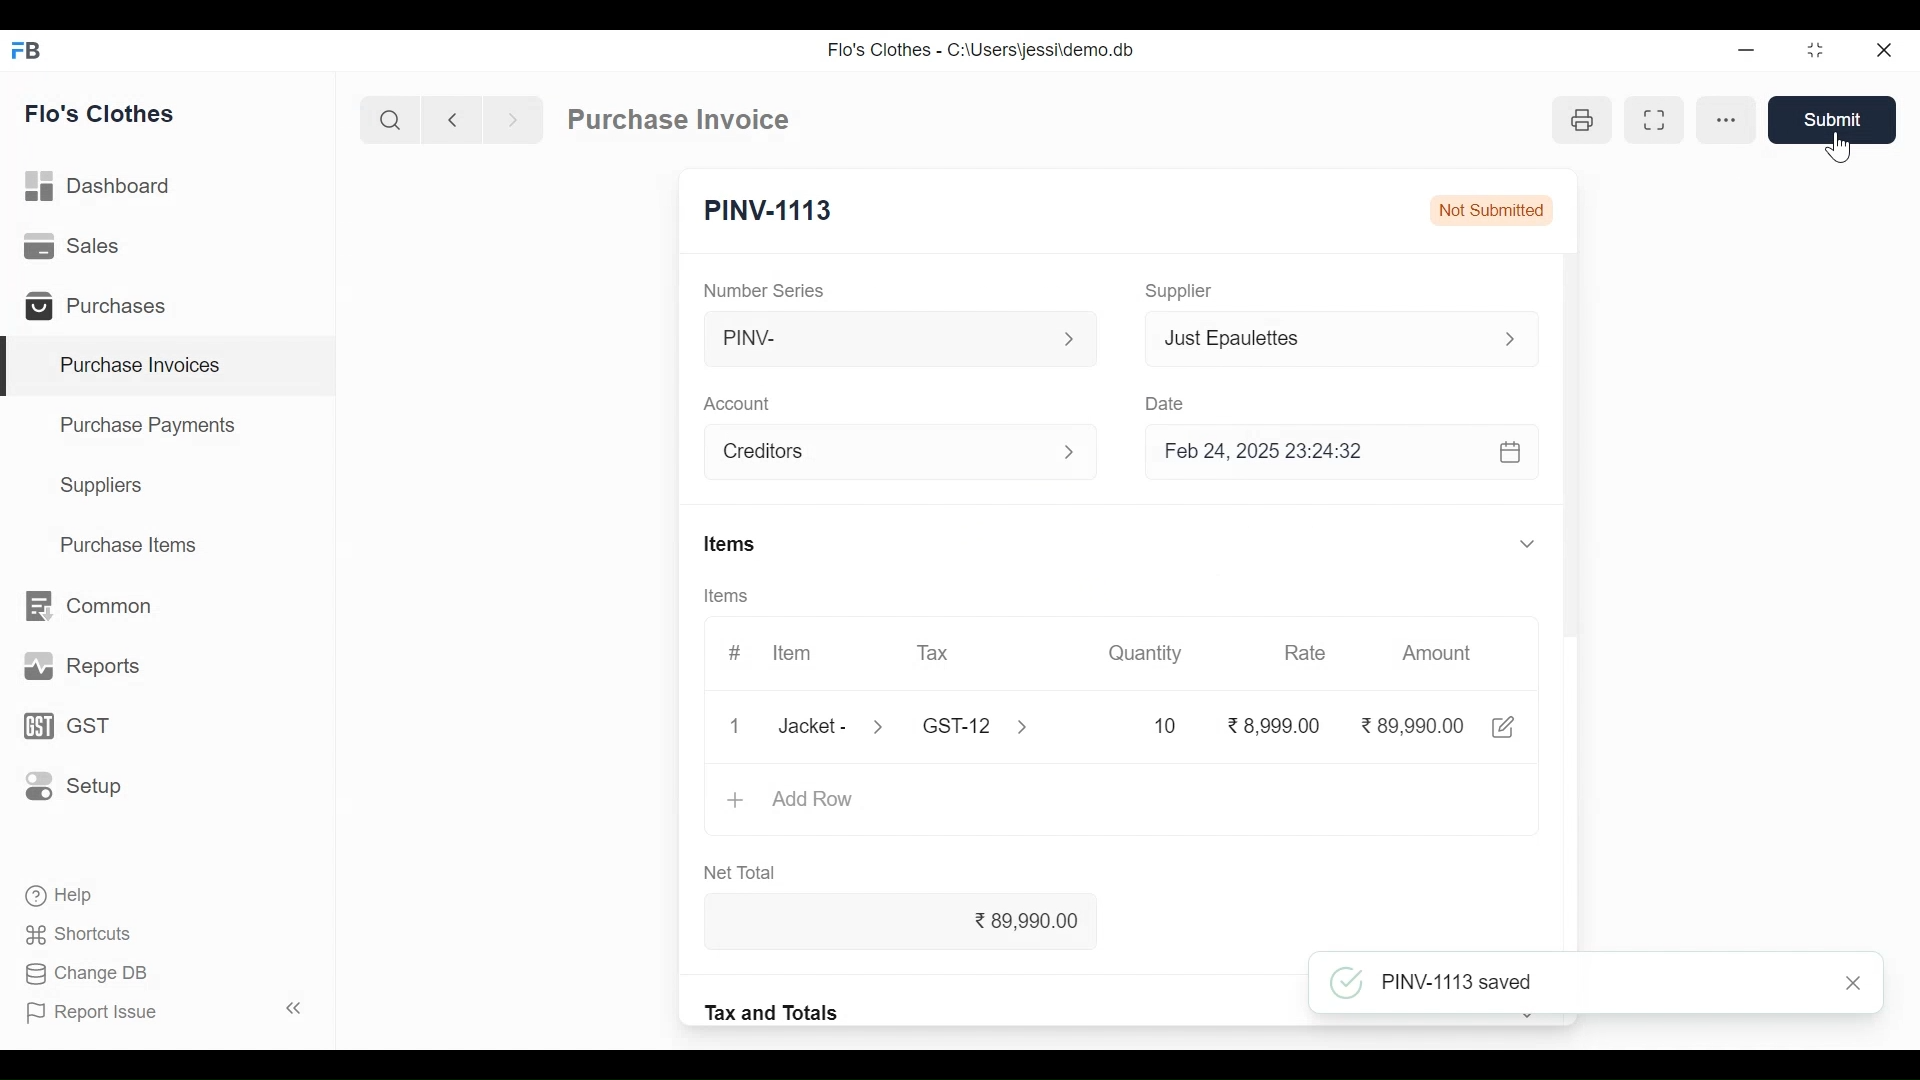 The width and height of the screenshot is (1920, 1080). What do you see at coordinates (884, 727) in the screenshot?
I see `Expand` at bounding box center [884, 727].